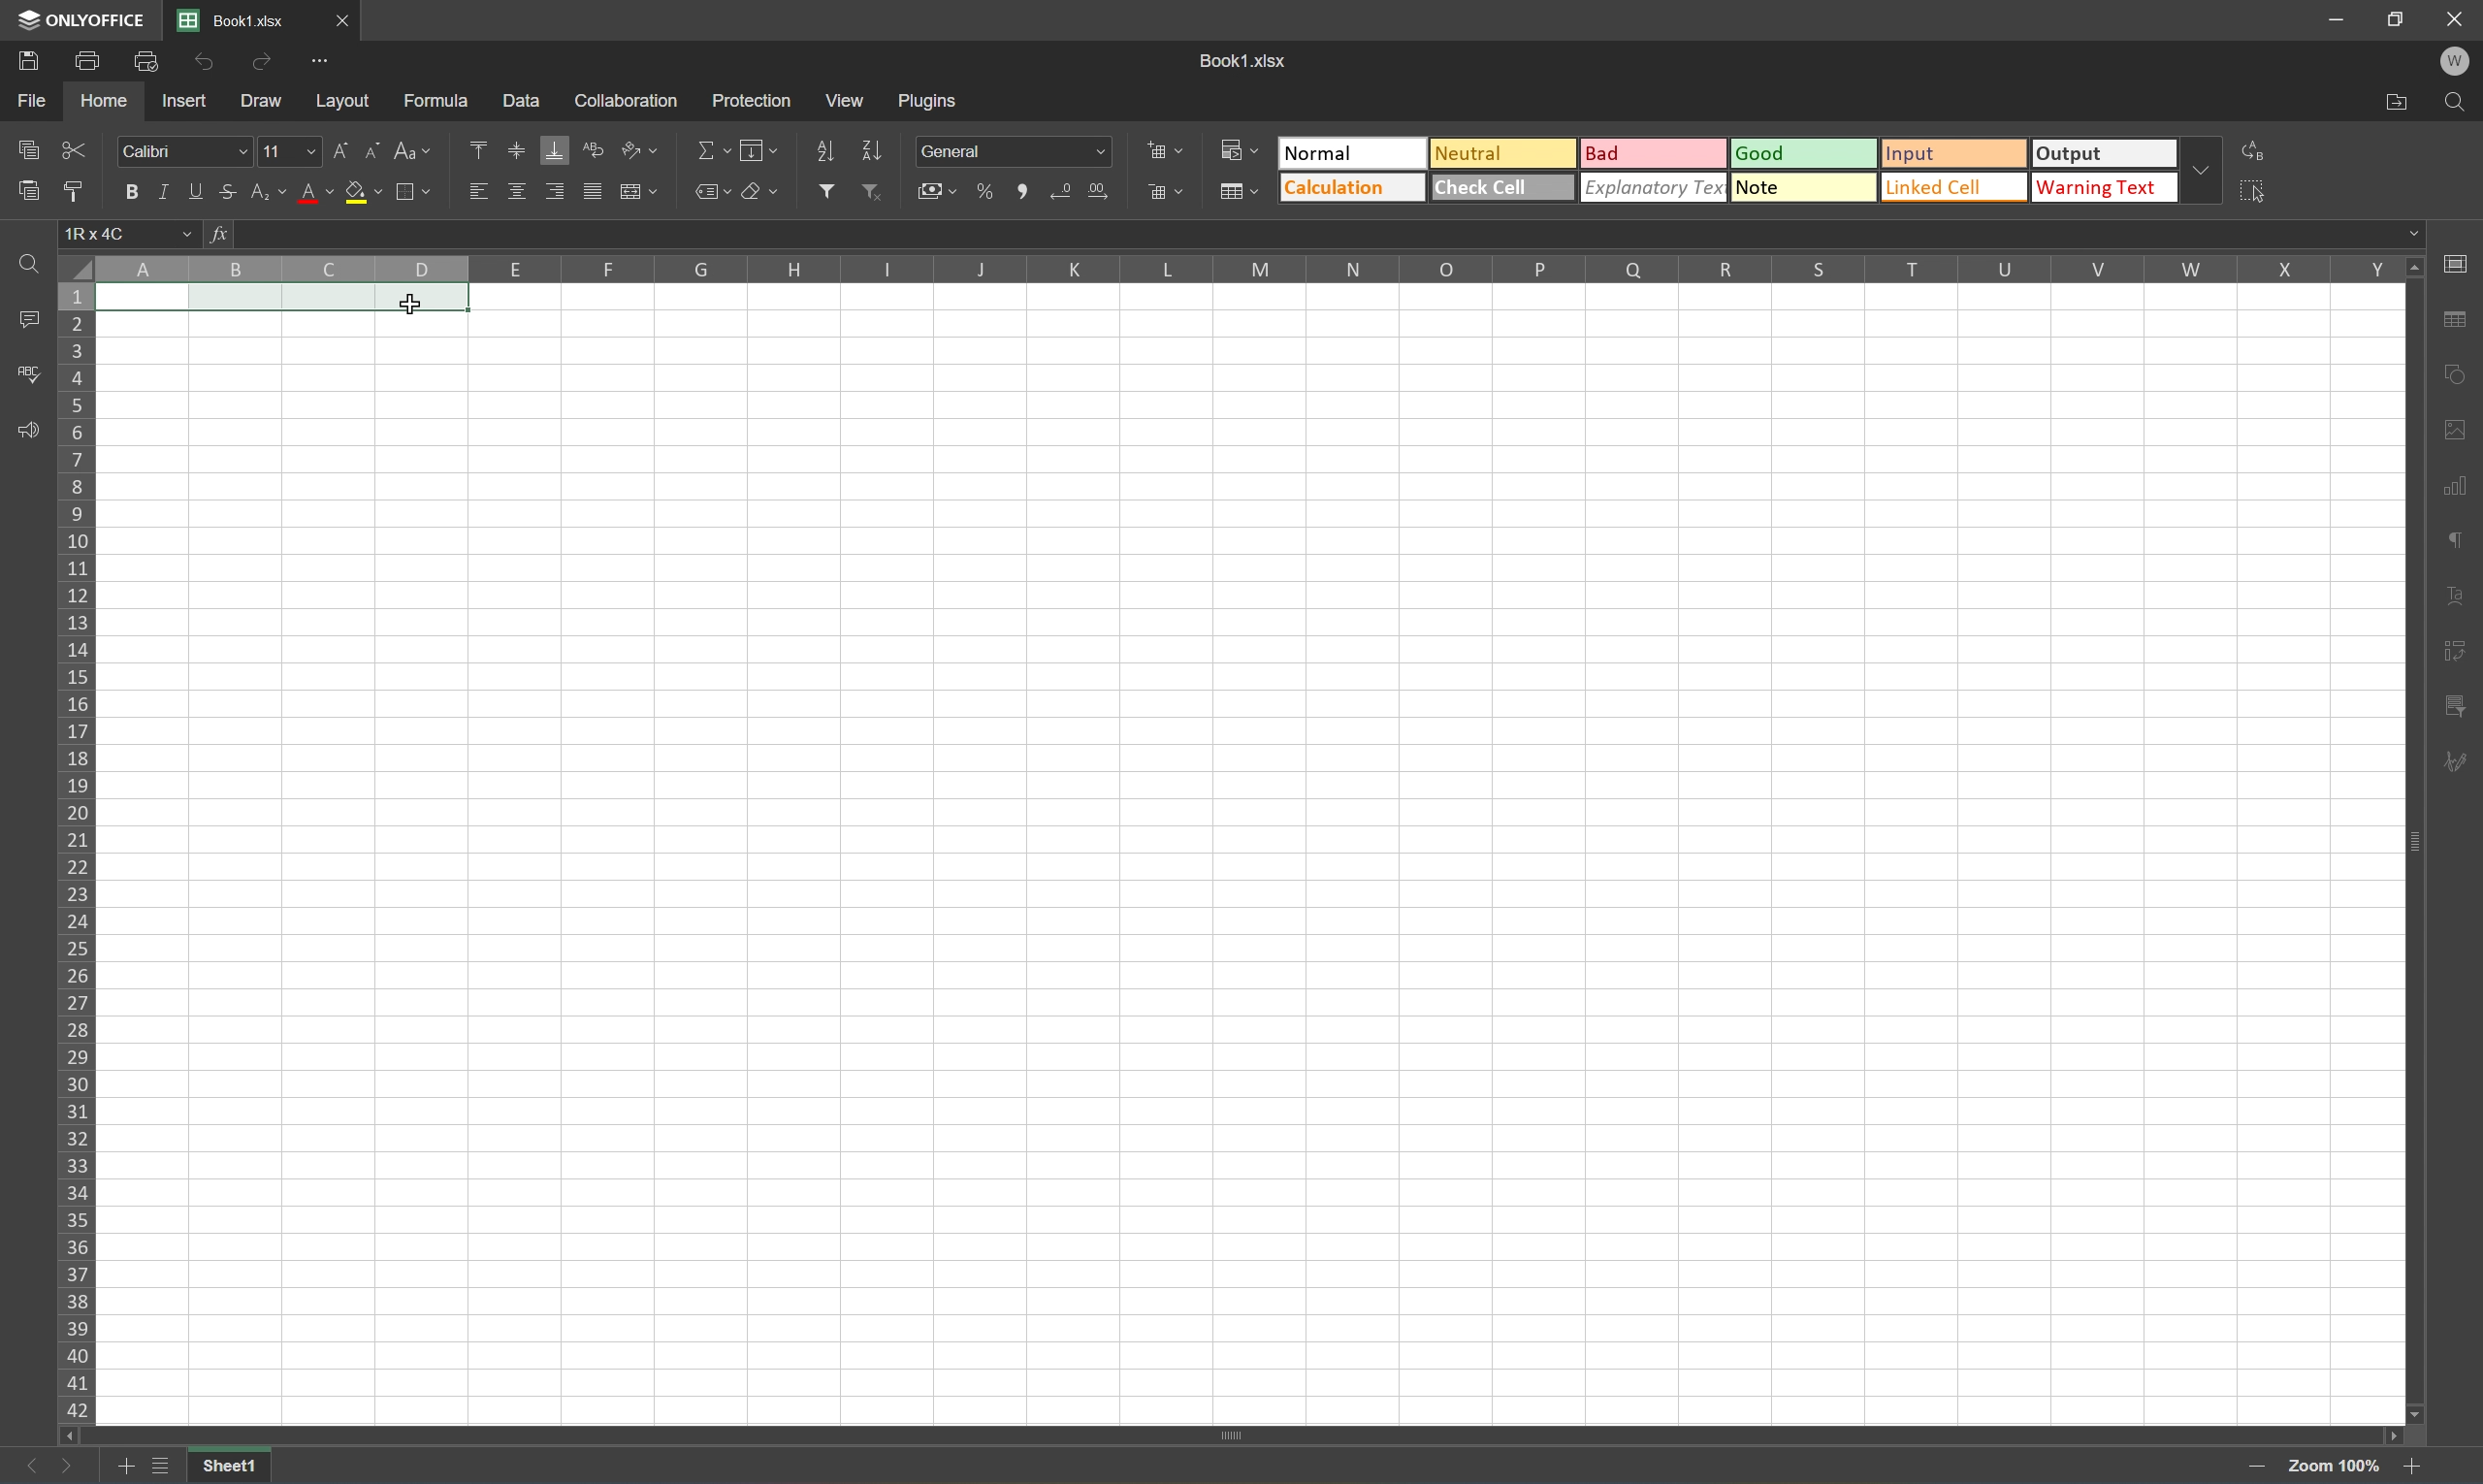 The image size is (2483, 1484). What do you see at coordinates (2452, 428) in the screenshot?
I see `Shape settings` at bounding box center [2452, 428].